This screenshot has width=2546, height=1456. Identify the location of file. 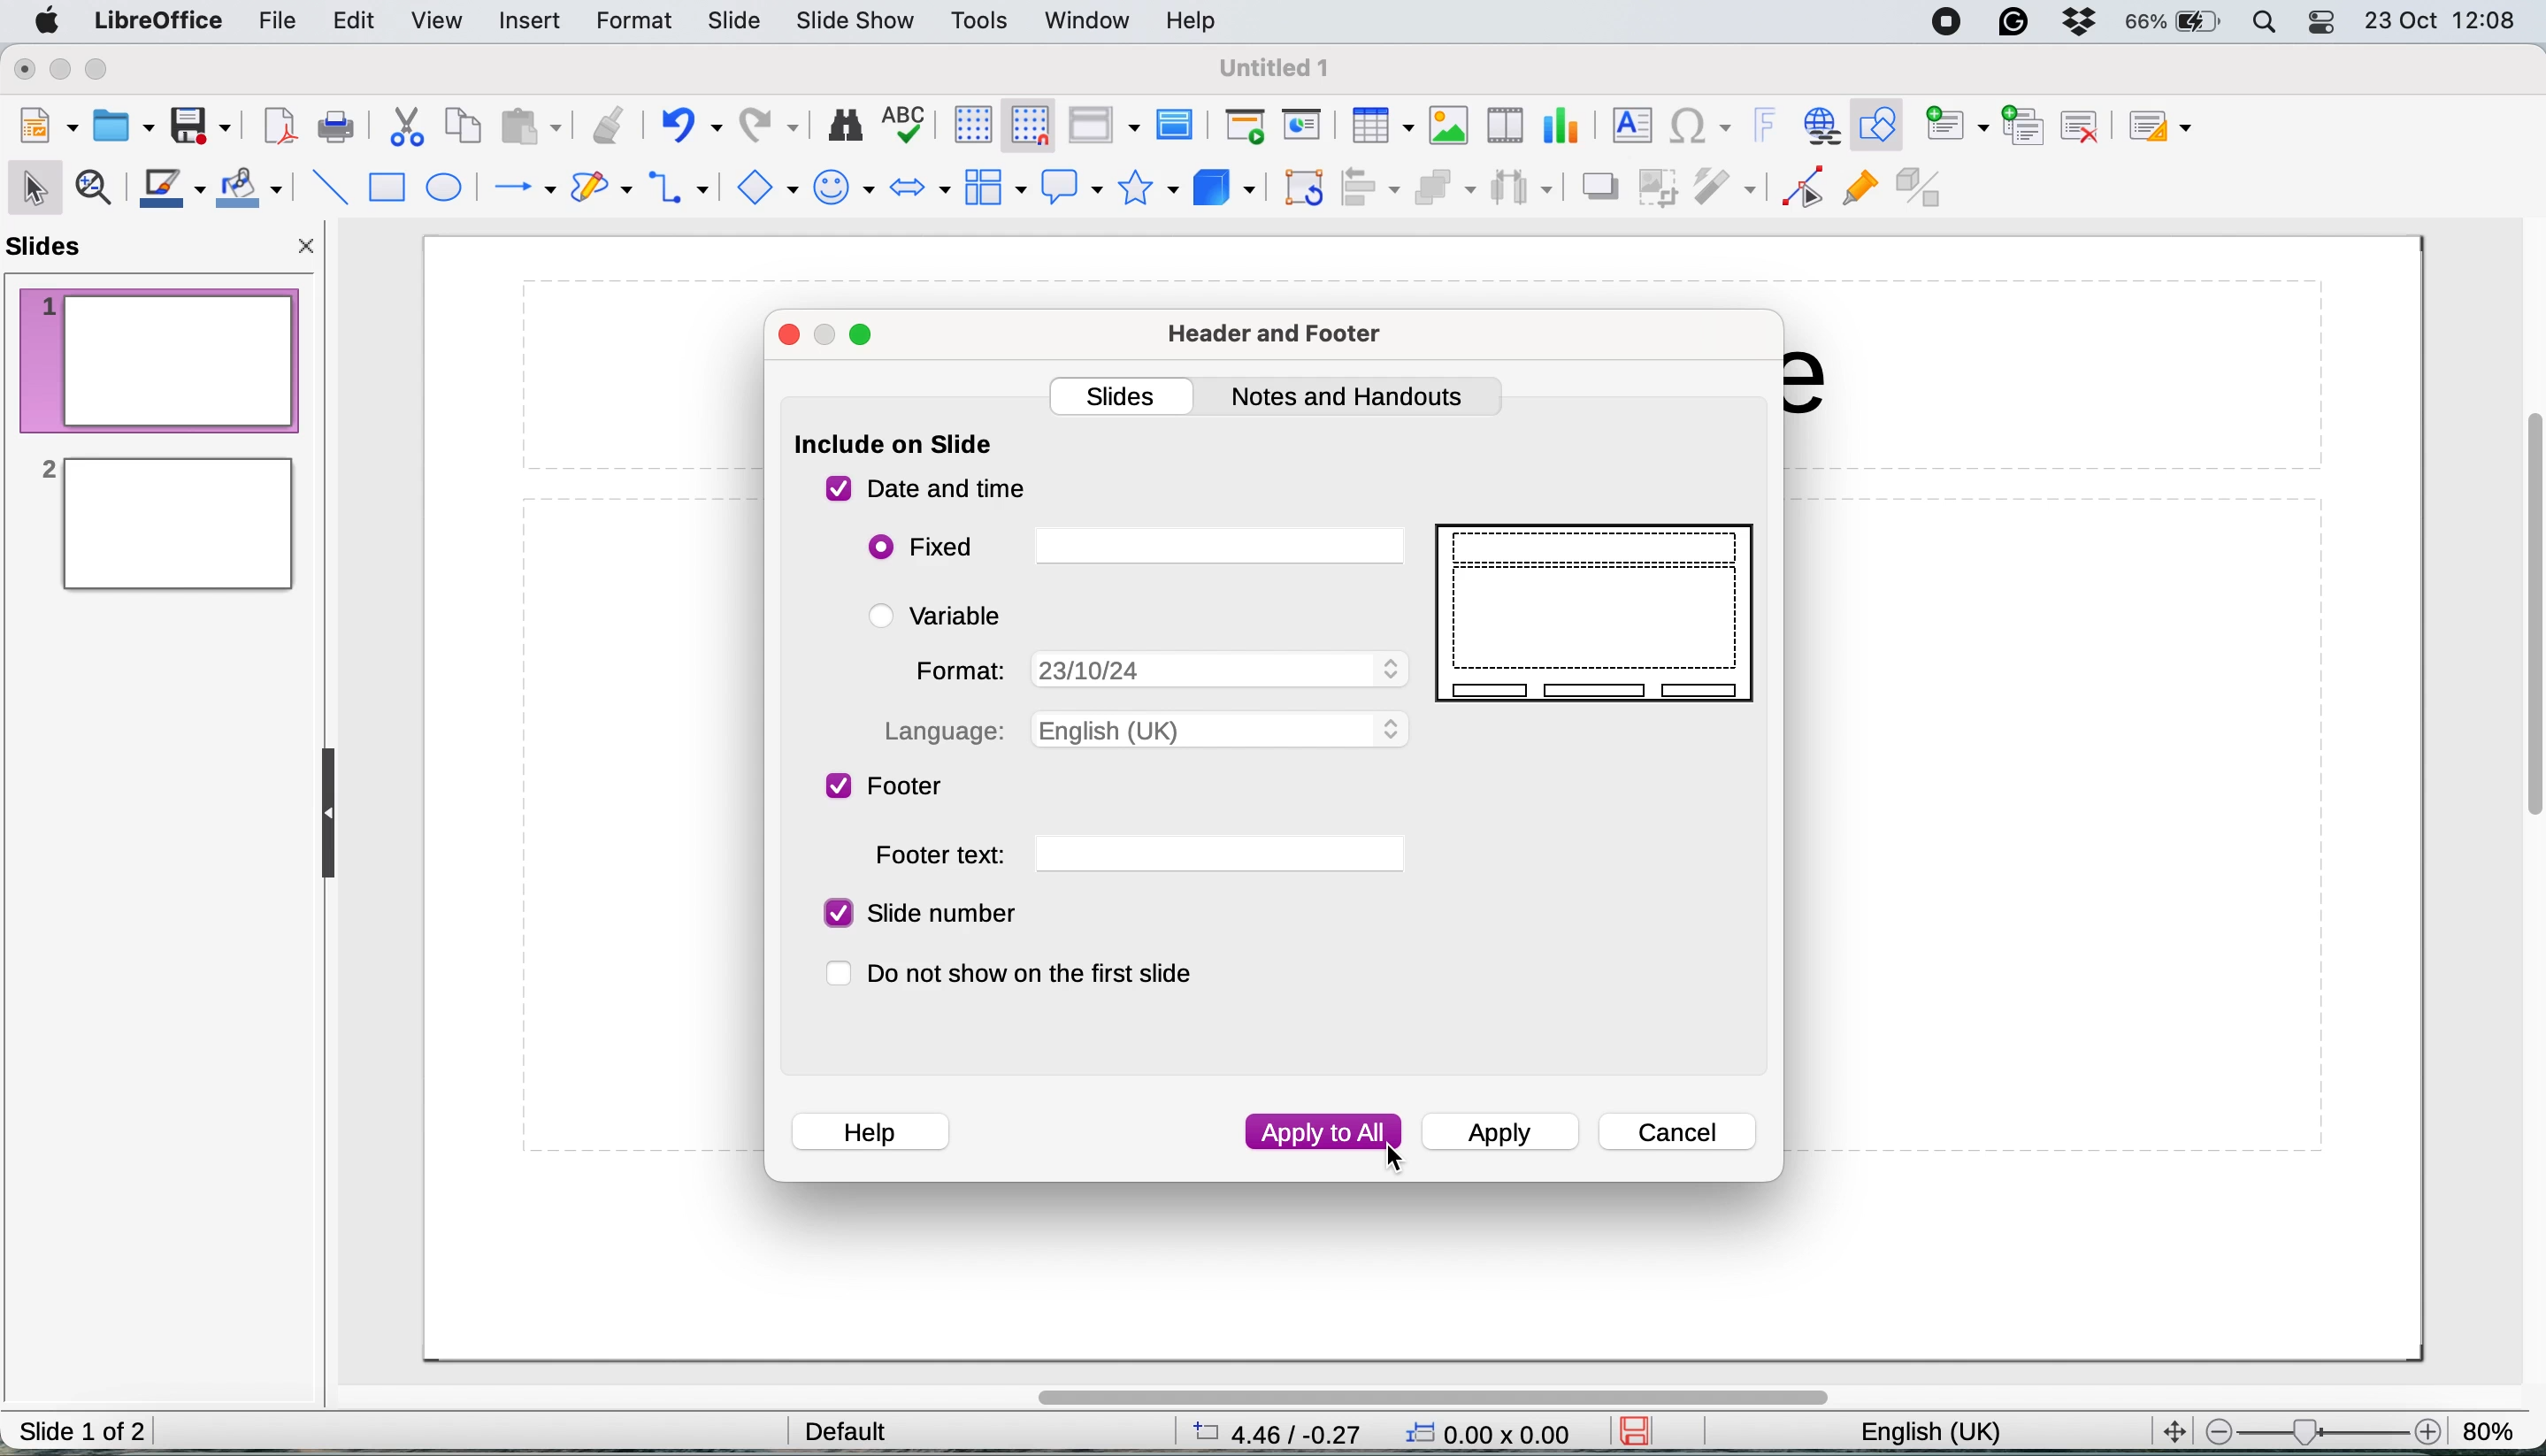
(281, 21).